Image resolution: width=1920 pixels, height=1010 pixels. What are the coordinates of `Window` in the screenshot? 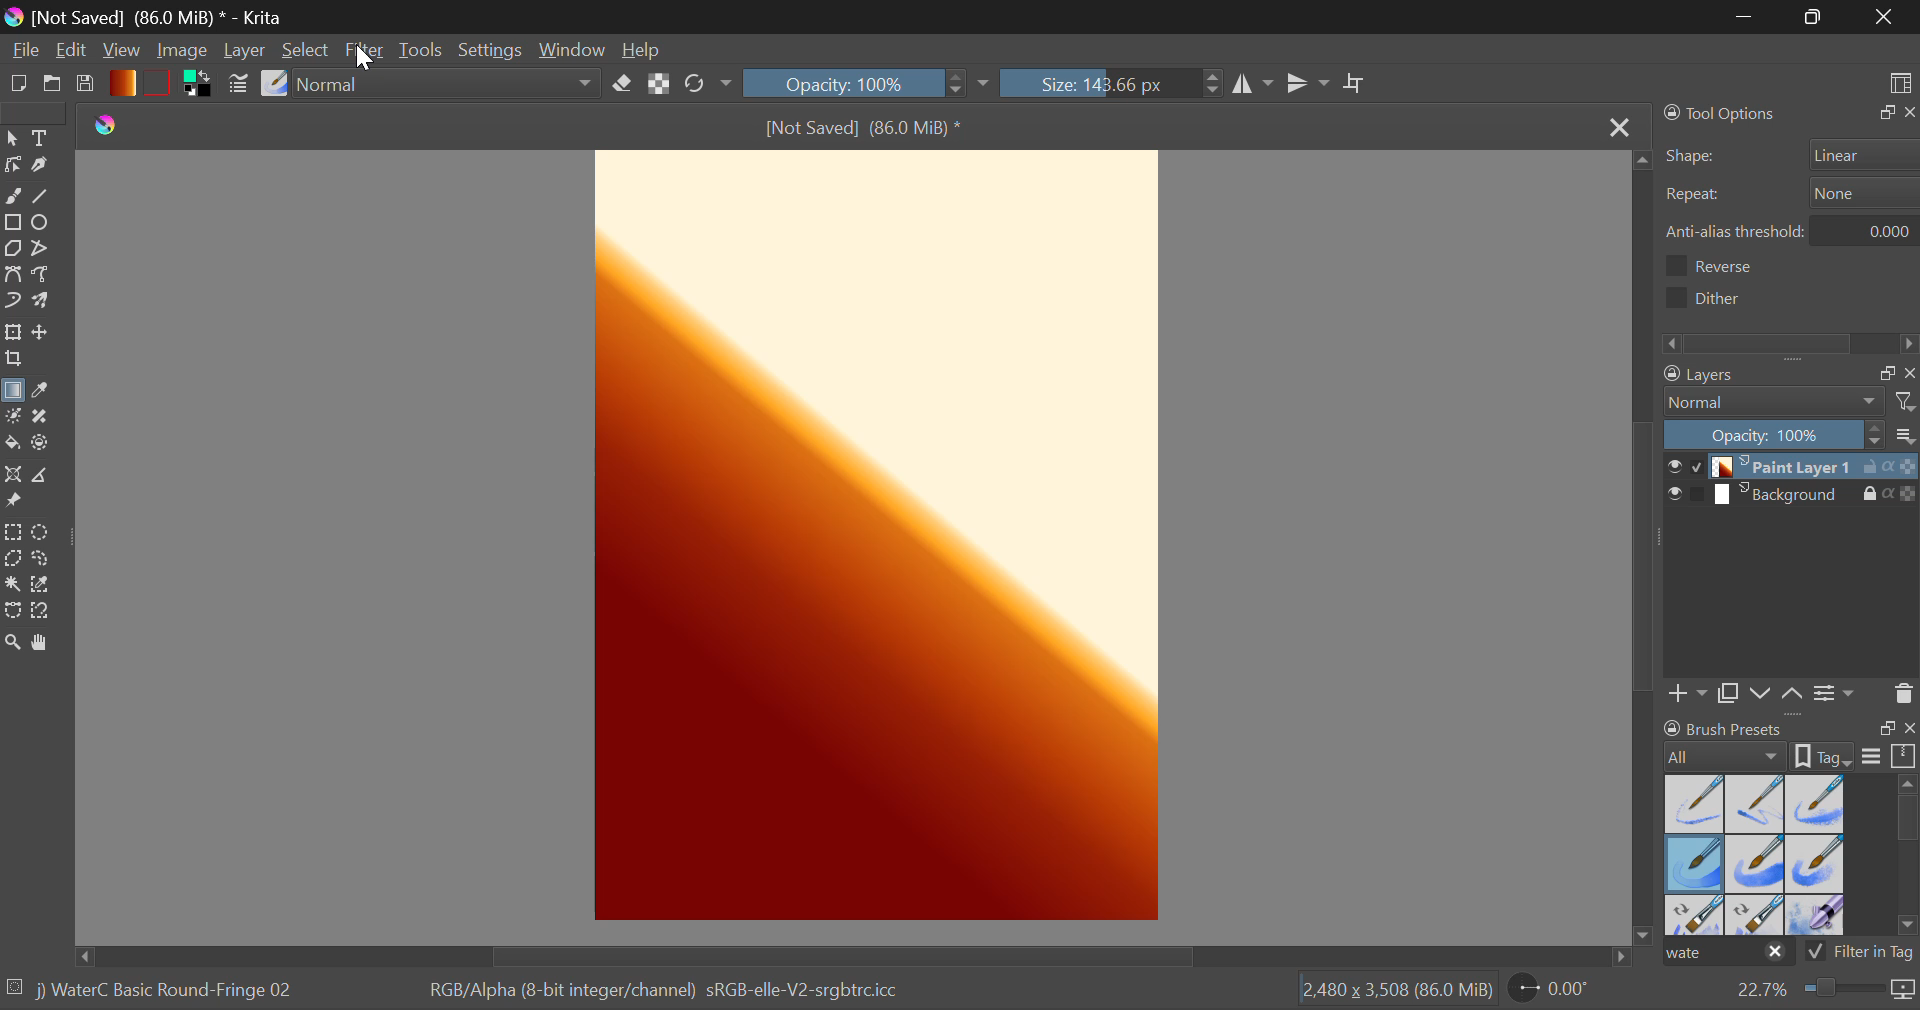 It's located at (570, 45).